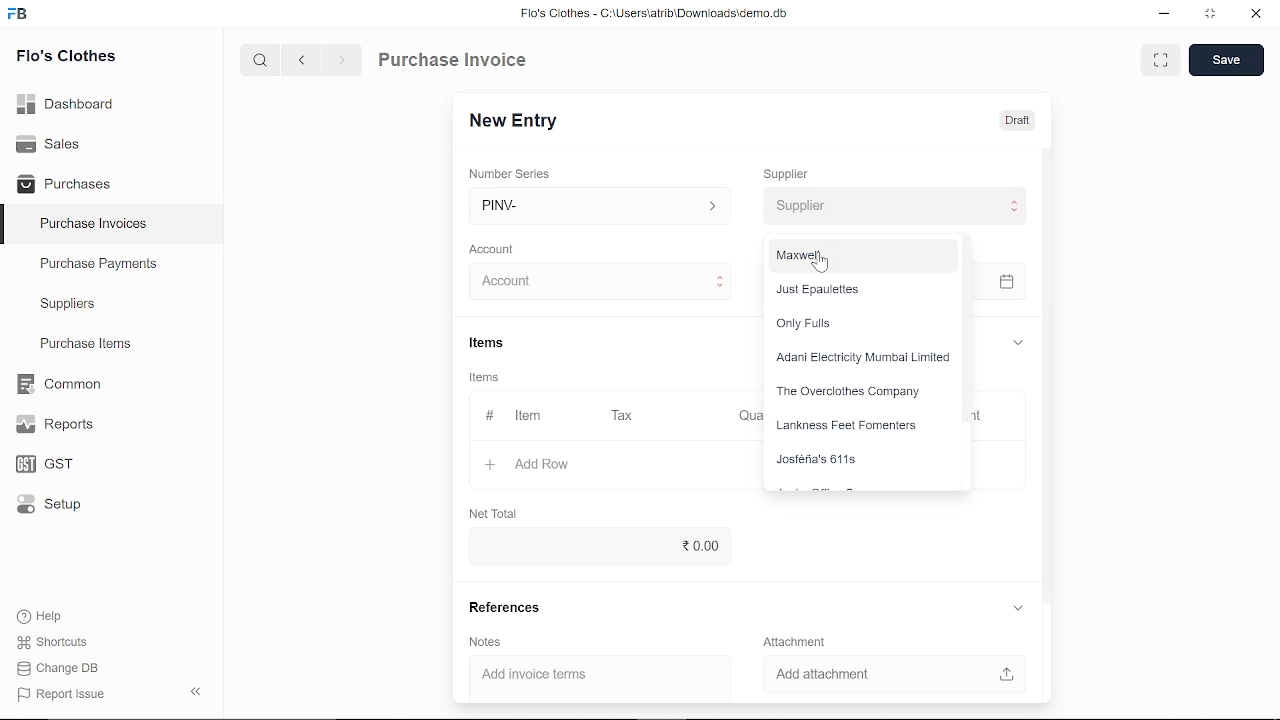 This screenshot has height=720, width=1280. I want to click on ‘Attachment, so click(794, 641).